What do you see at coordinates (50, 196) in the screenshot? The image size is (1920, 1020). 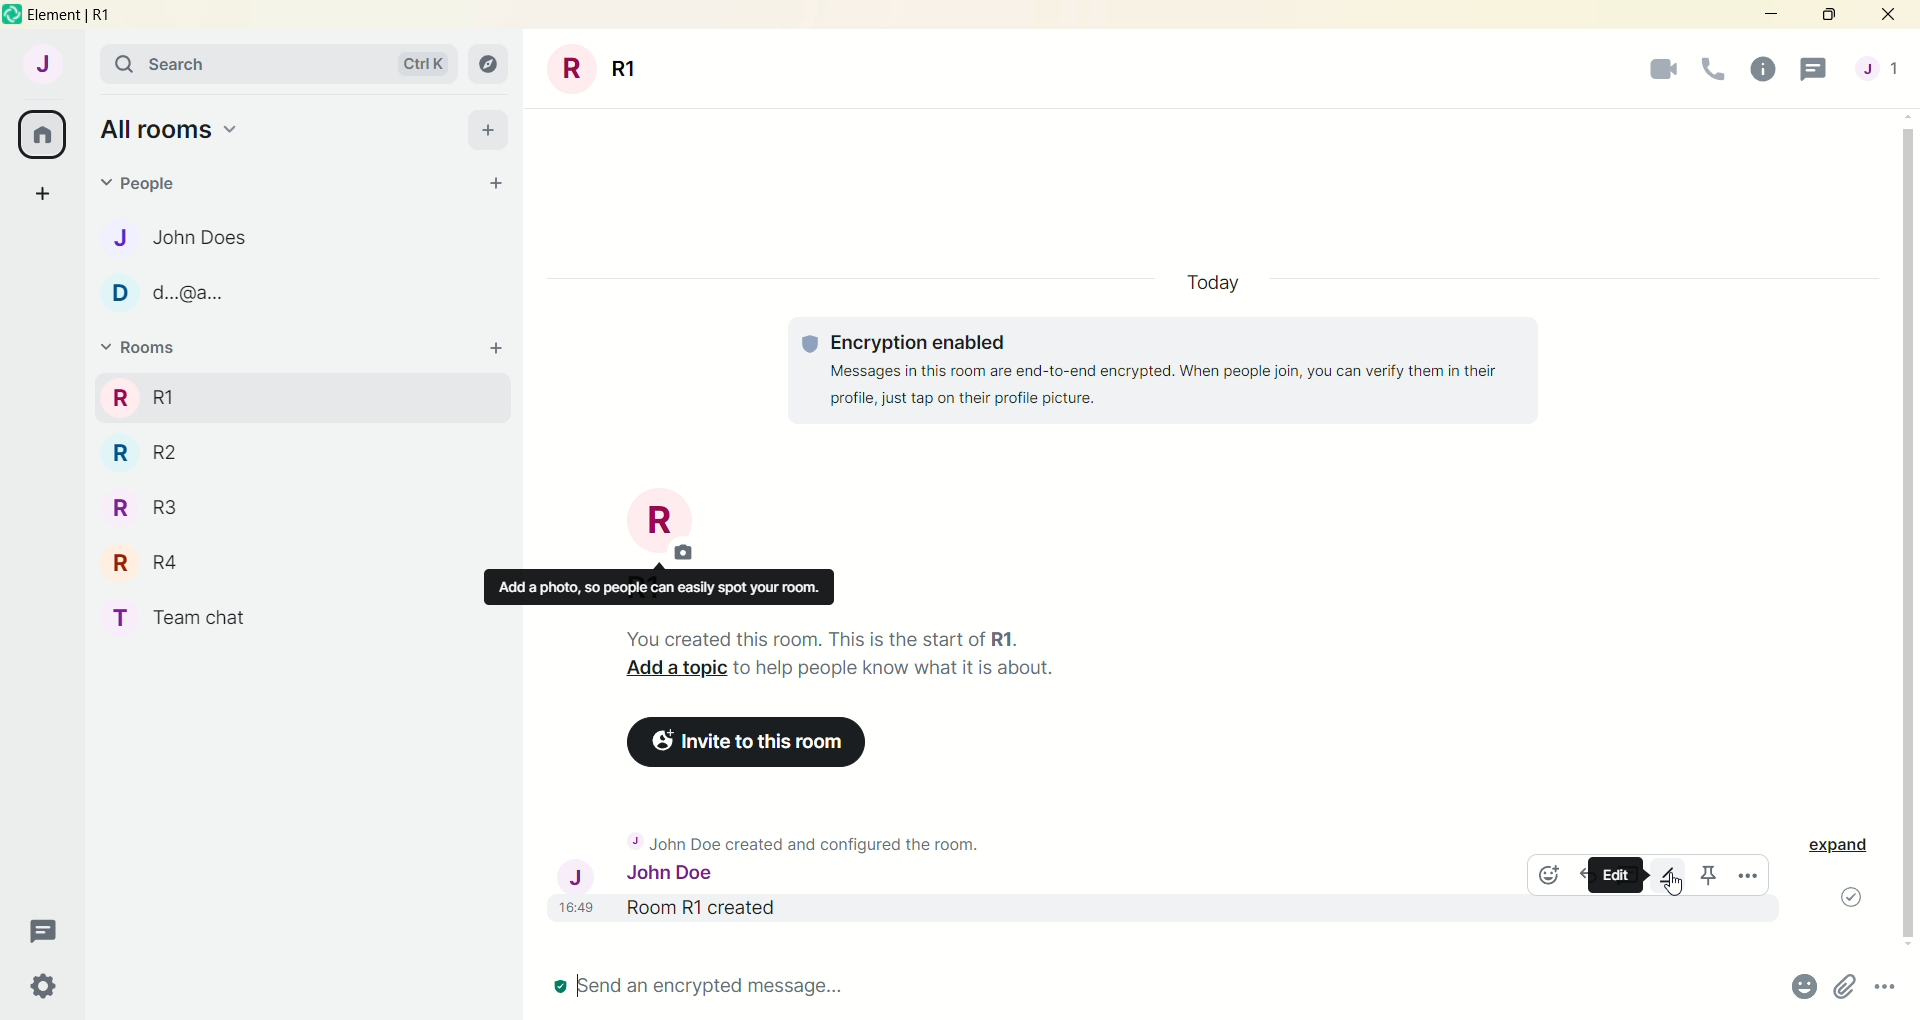 I see `create a space` at bounding box center [50, 196].